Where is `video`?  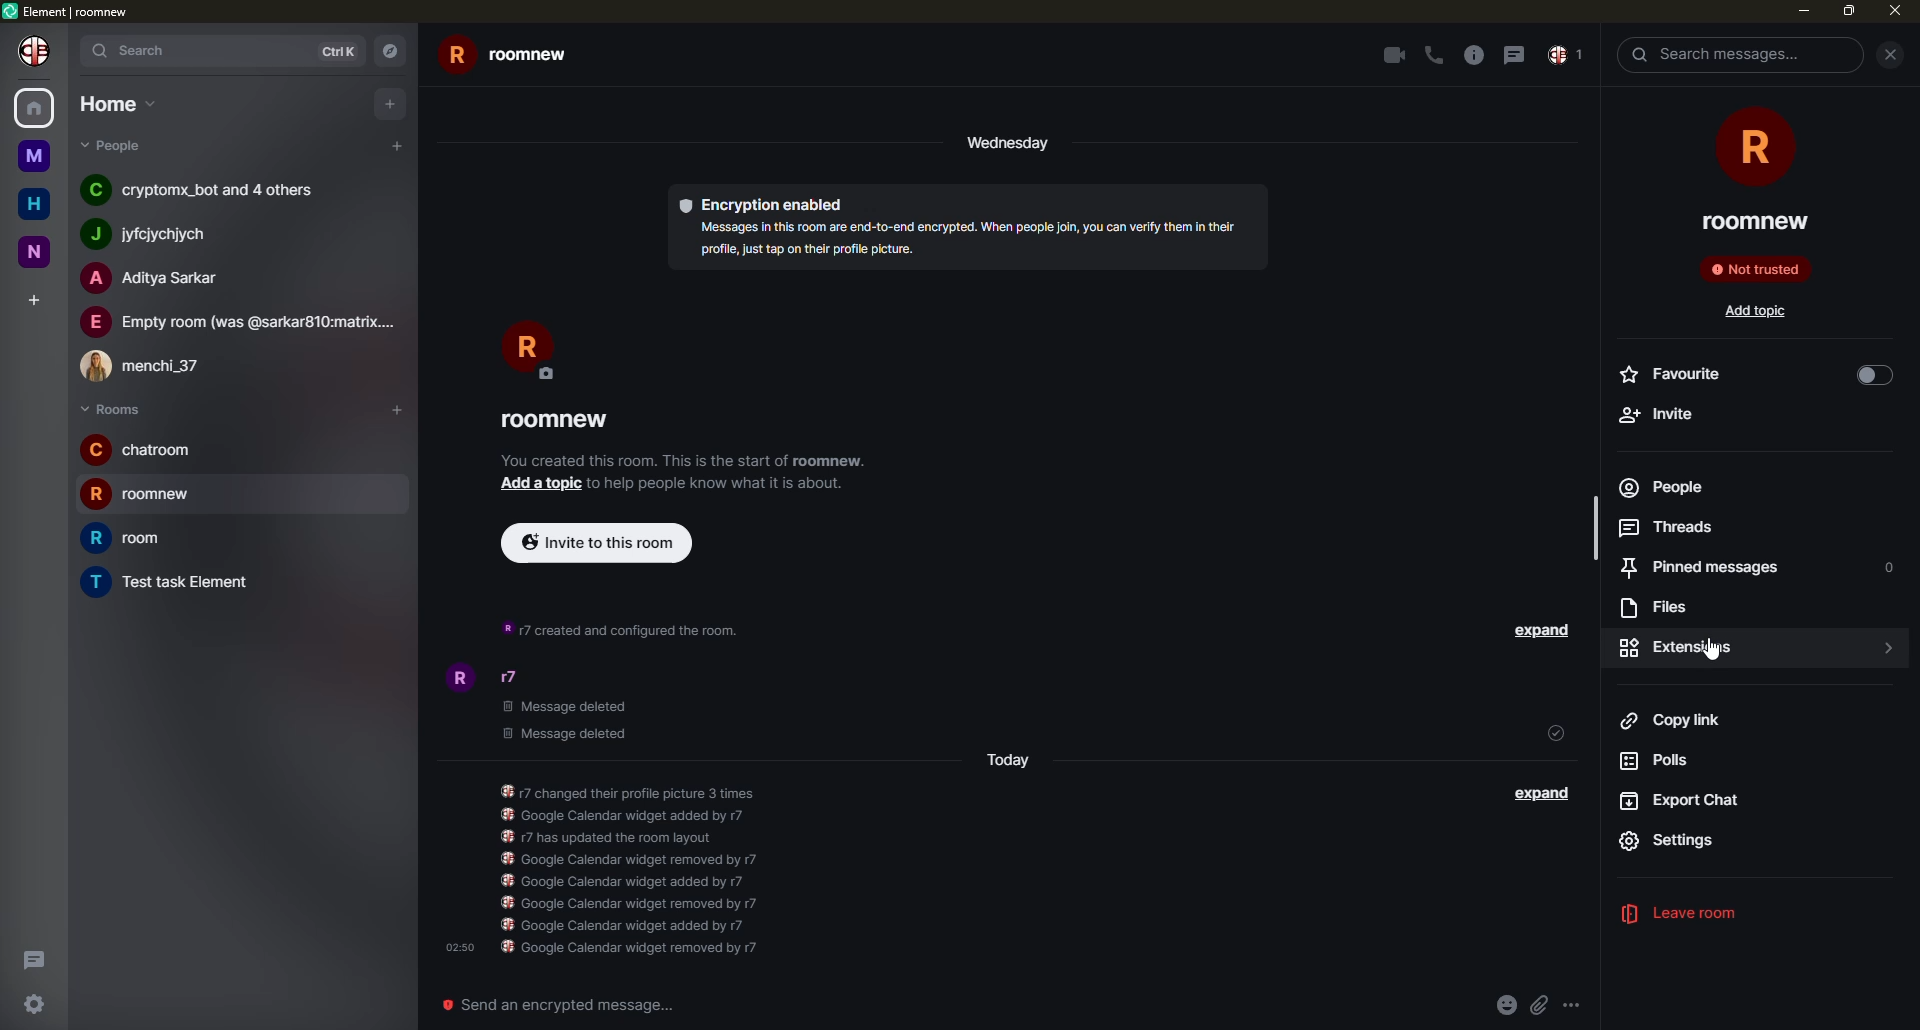 video is located at coordinates (1393, 56).